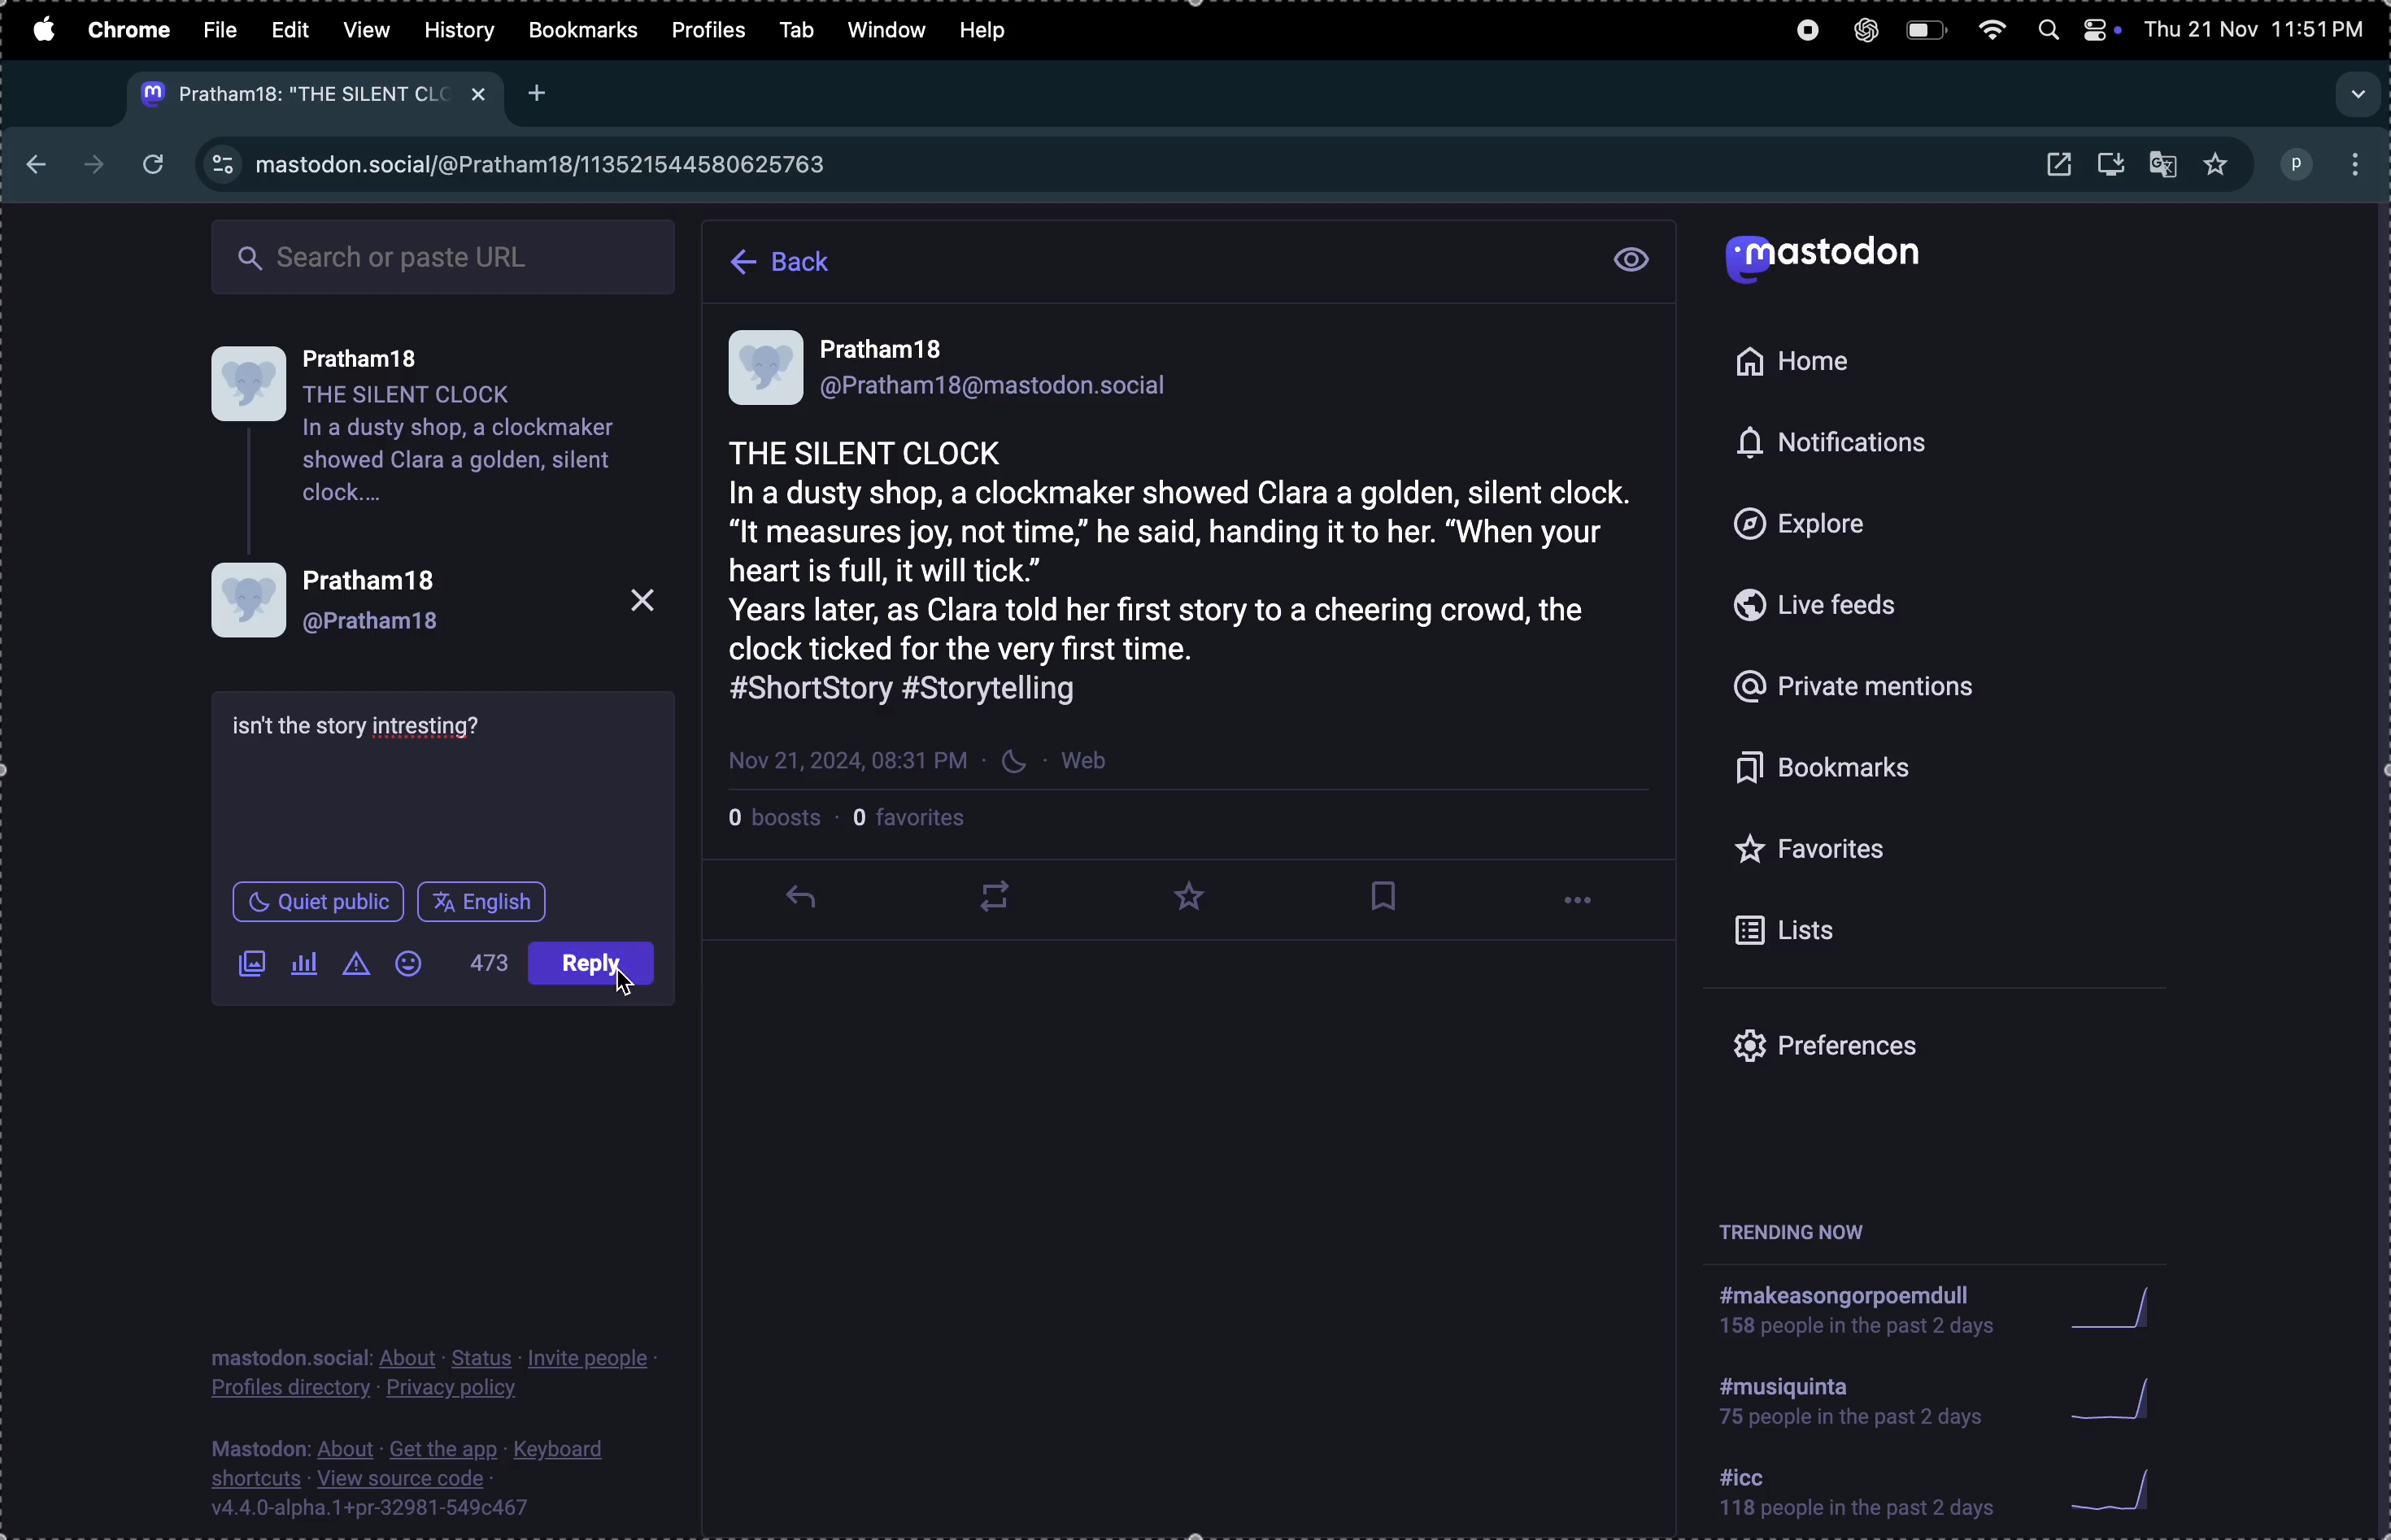  Describe the element at coordinates (316, 905) in the screenshot. I see `quietplace` at that location.